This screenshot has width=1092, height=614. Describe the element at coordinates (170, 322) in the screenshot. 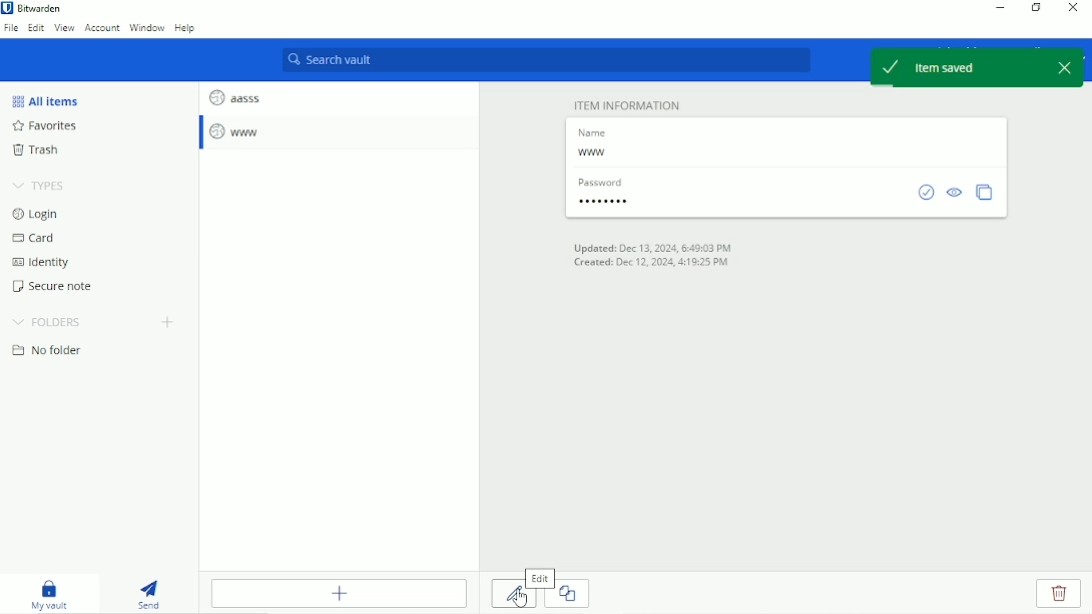

I see `Create folder` at that location.